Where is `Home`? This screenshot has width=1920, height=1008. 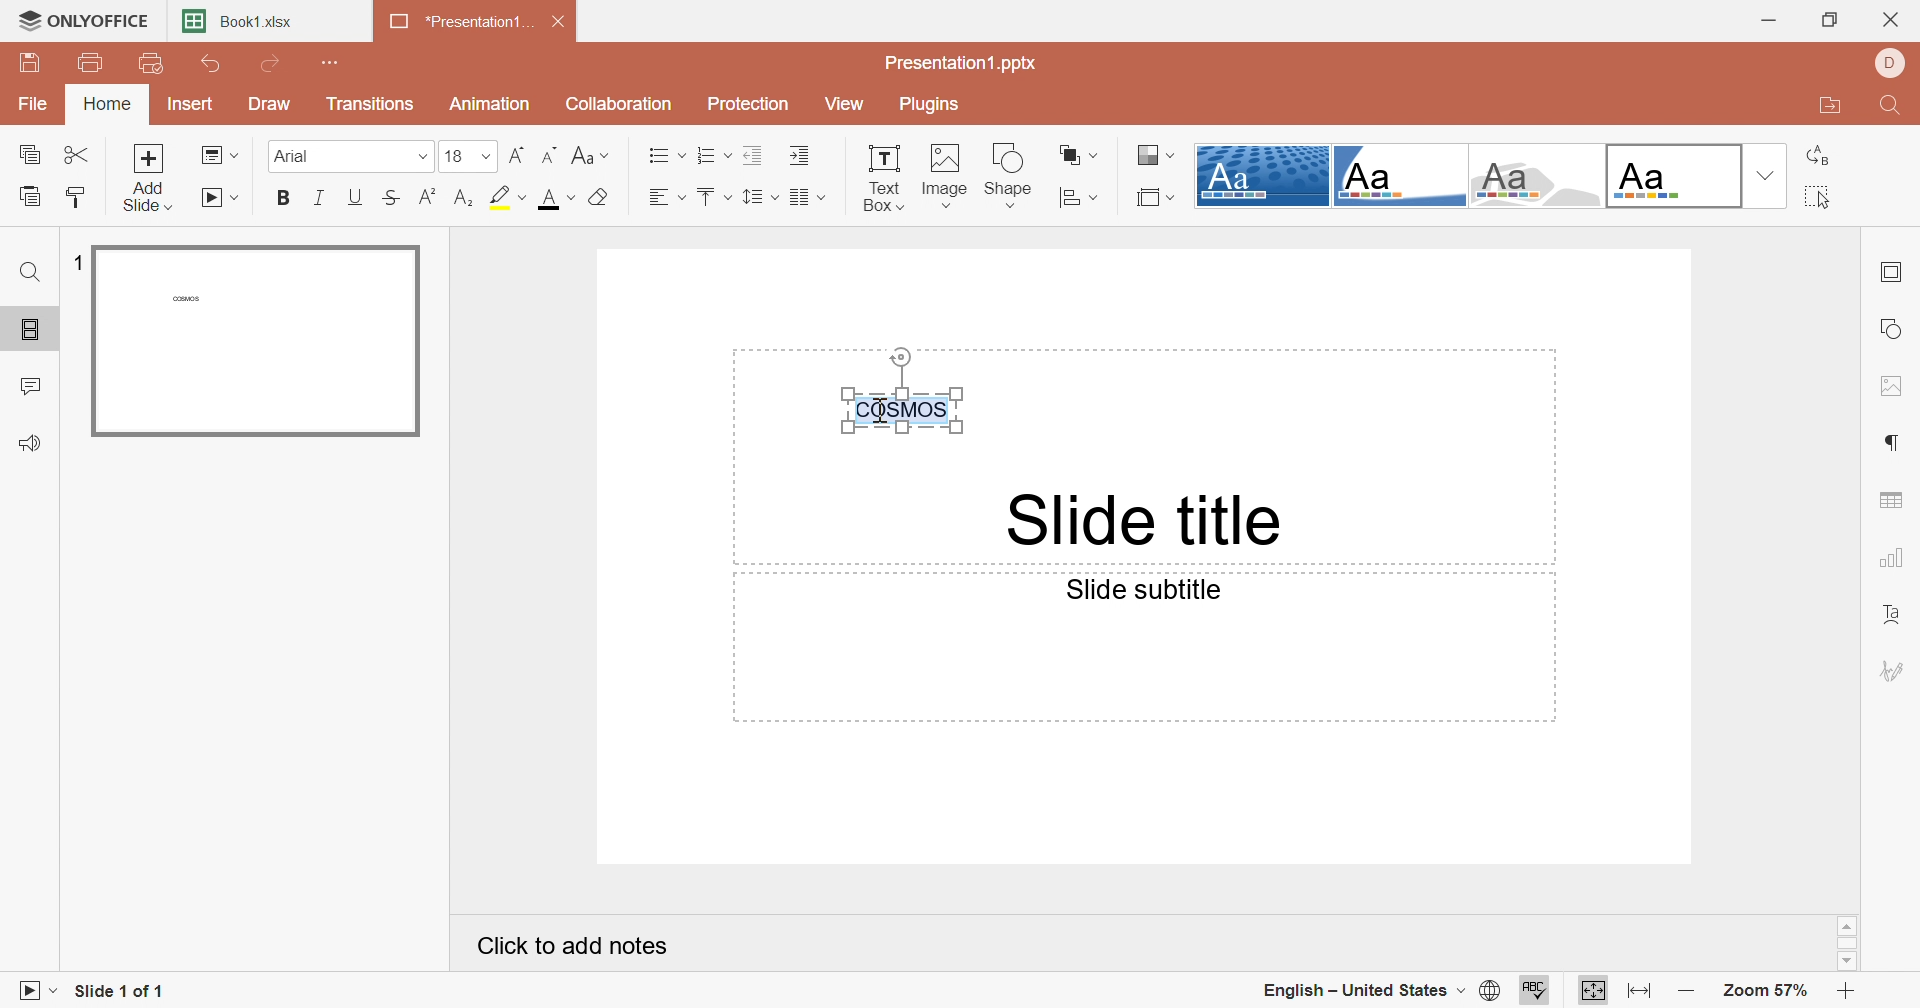
Home is located at coordinates (106, 105).